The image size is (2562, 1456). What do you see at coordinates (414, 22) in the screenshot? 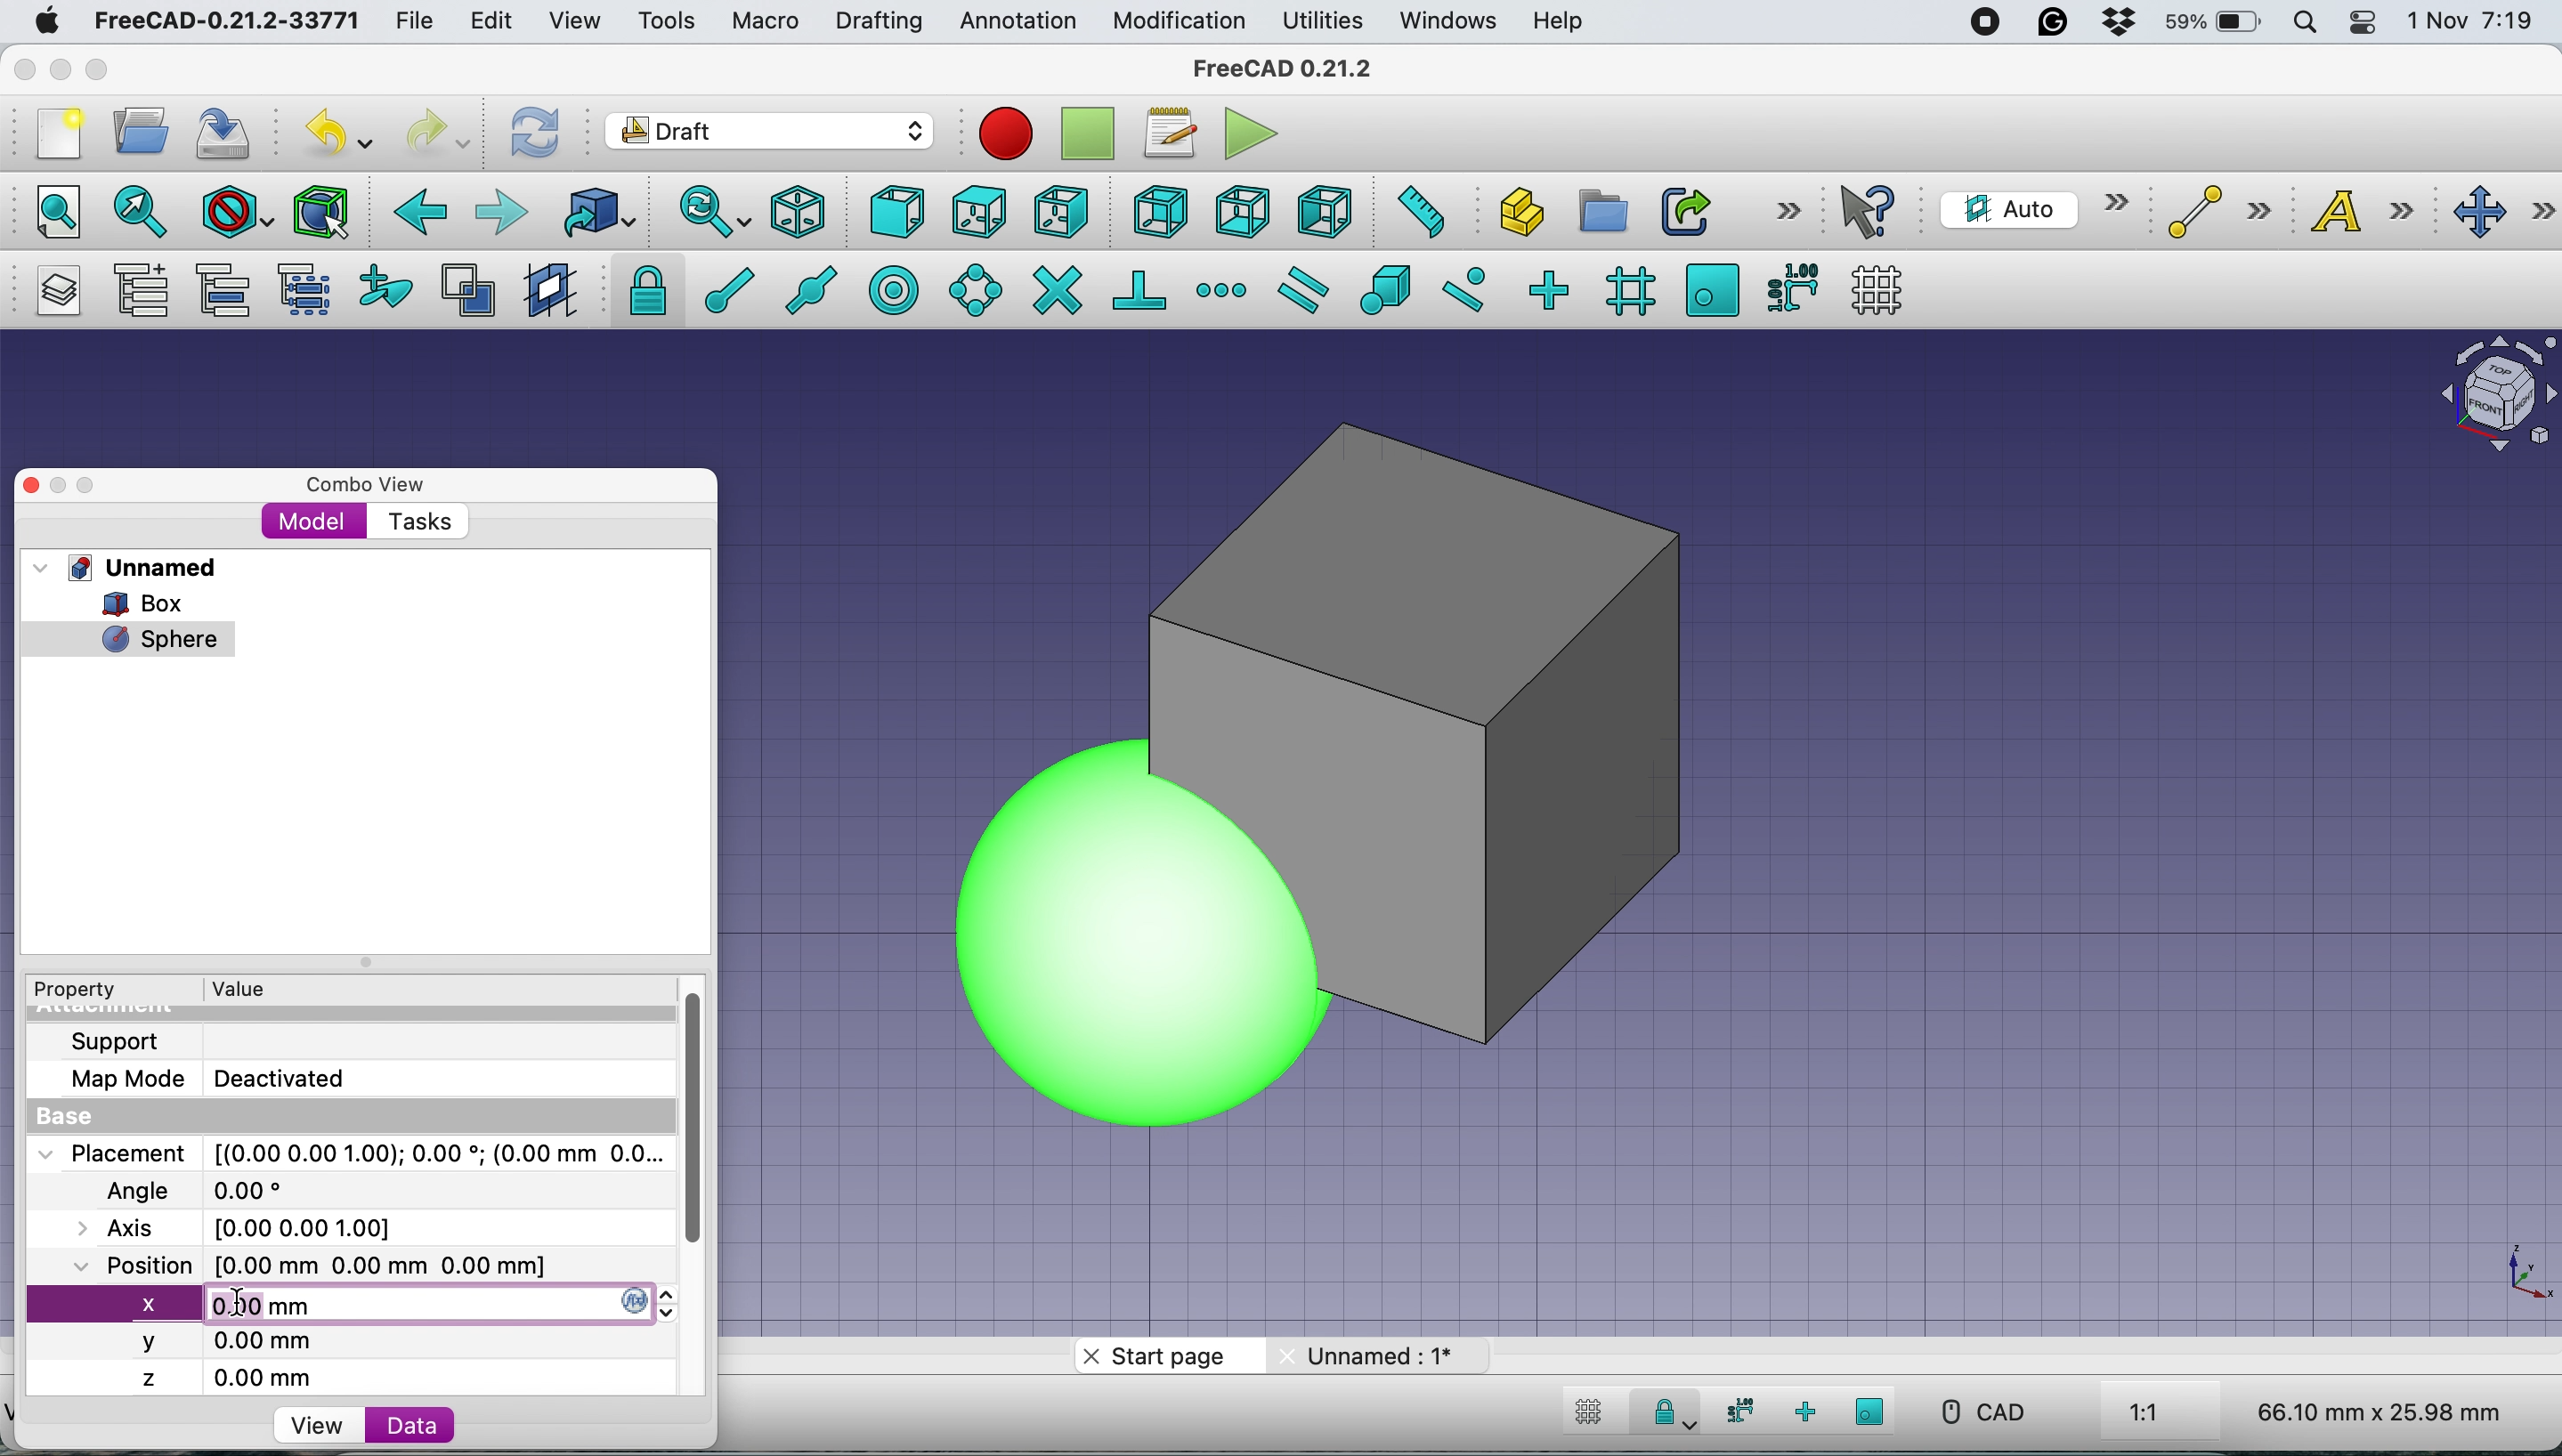
I see `file` at bounding box center [414, 22].